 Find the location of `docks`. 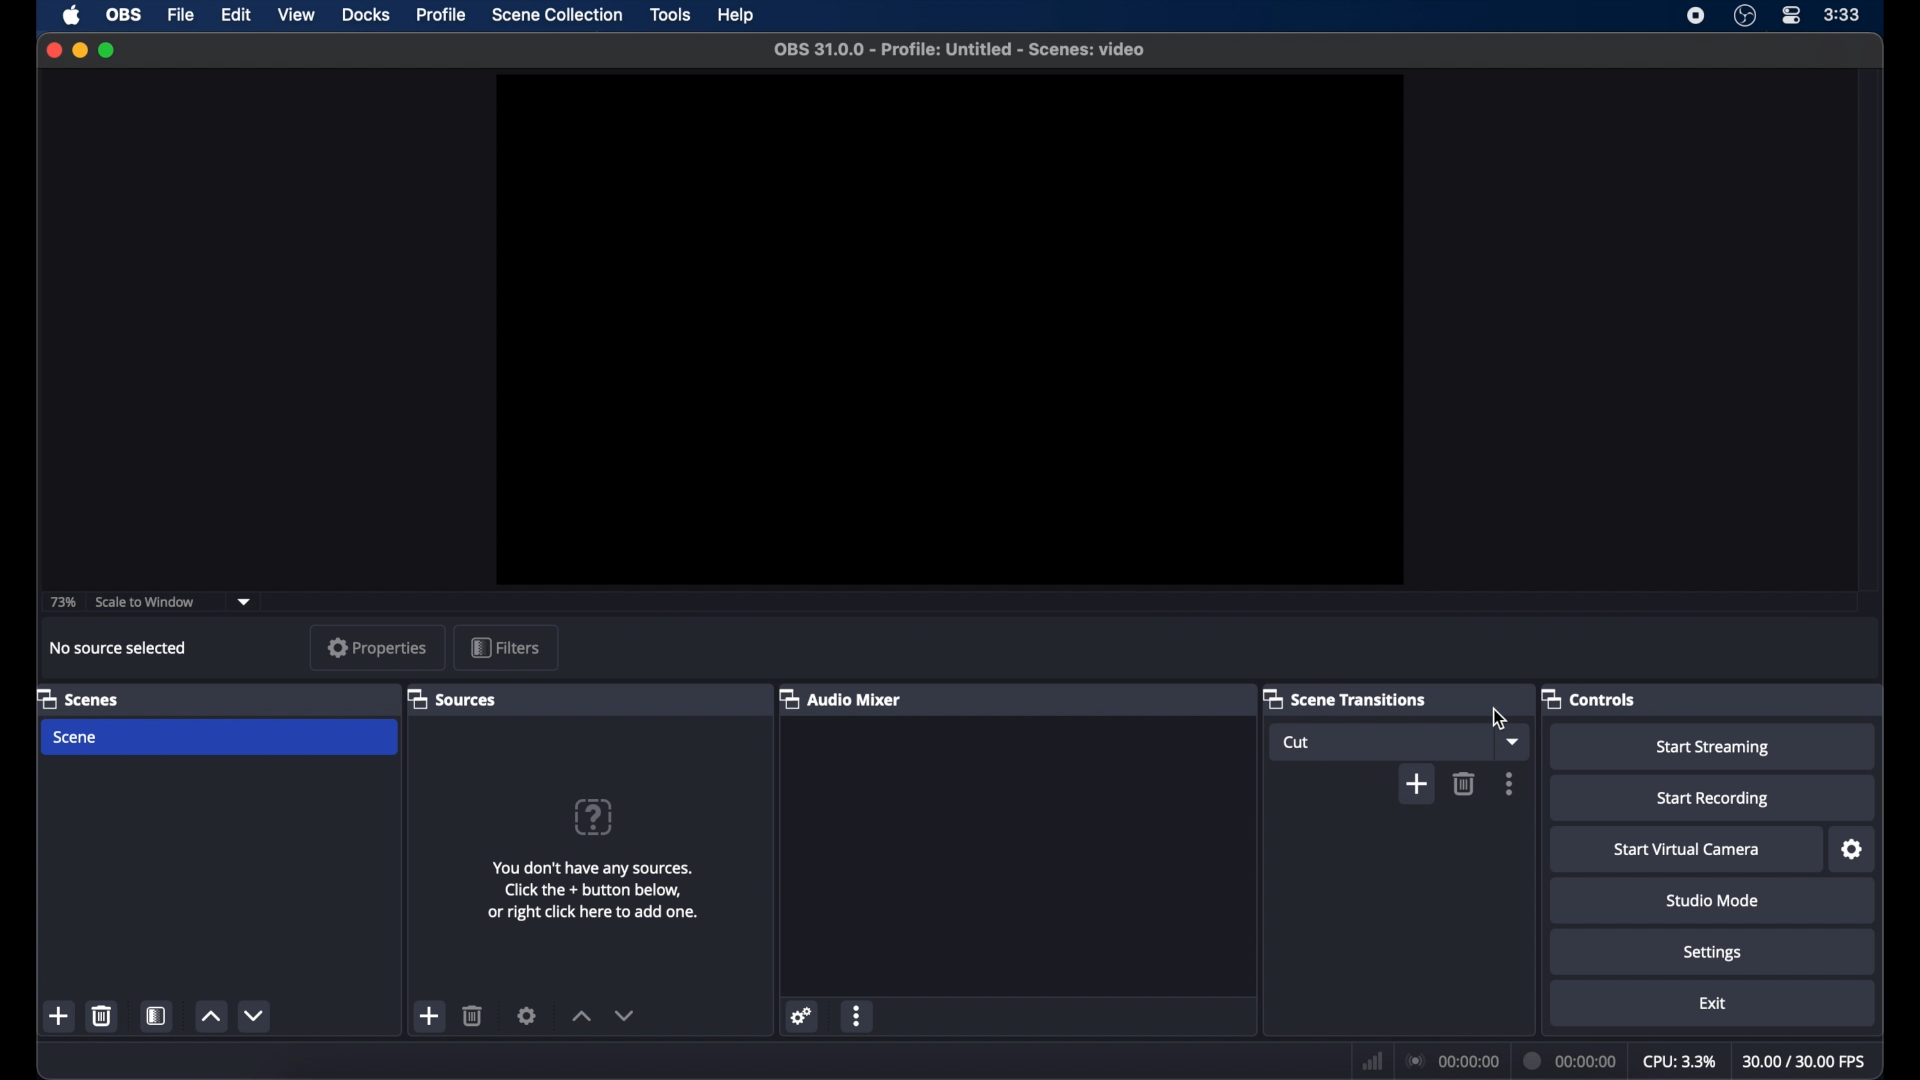

docks is located at coordinates (367, 15).